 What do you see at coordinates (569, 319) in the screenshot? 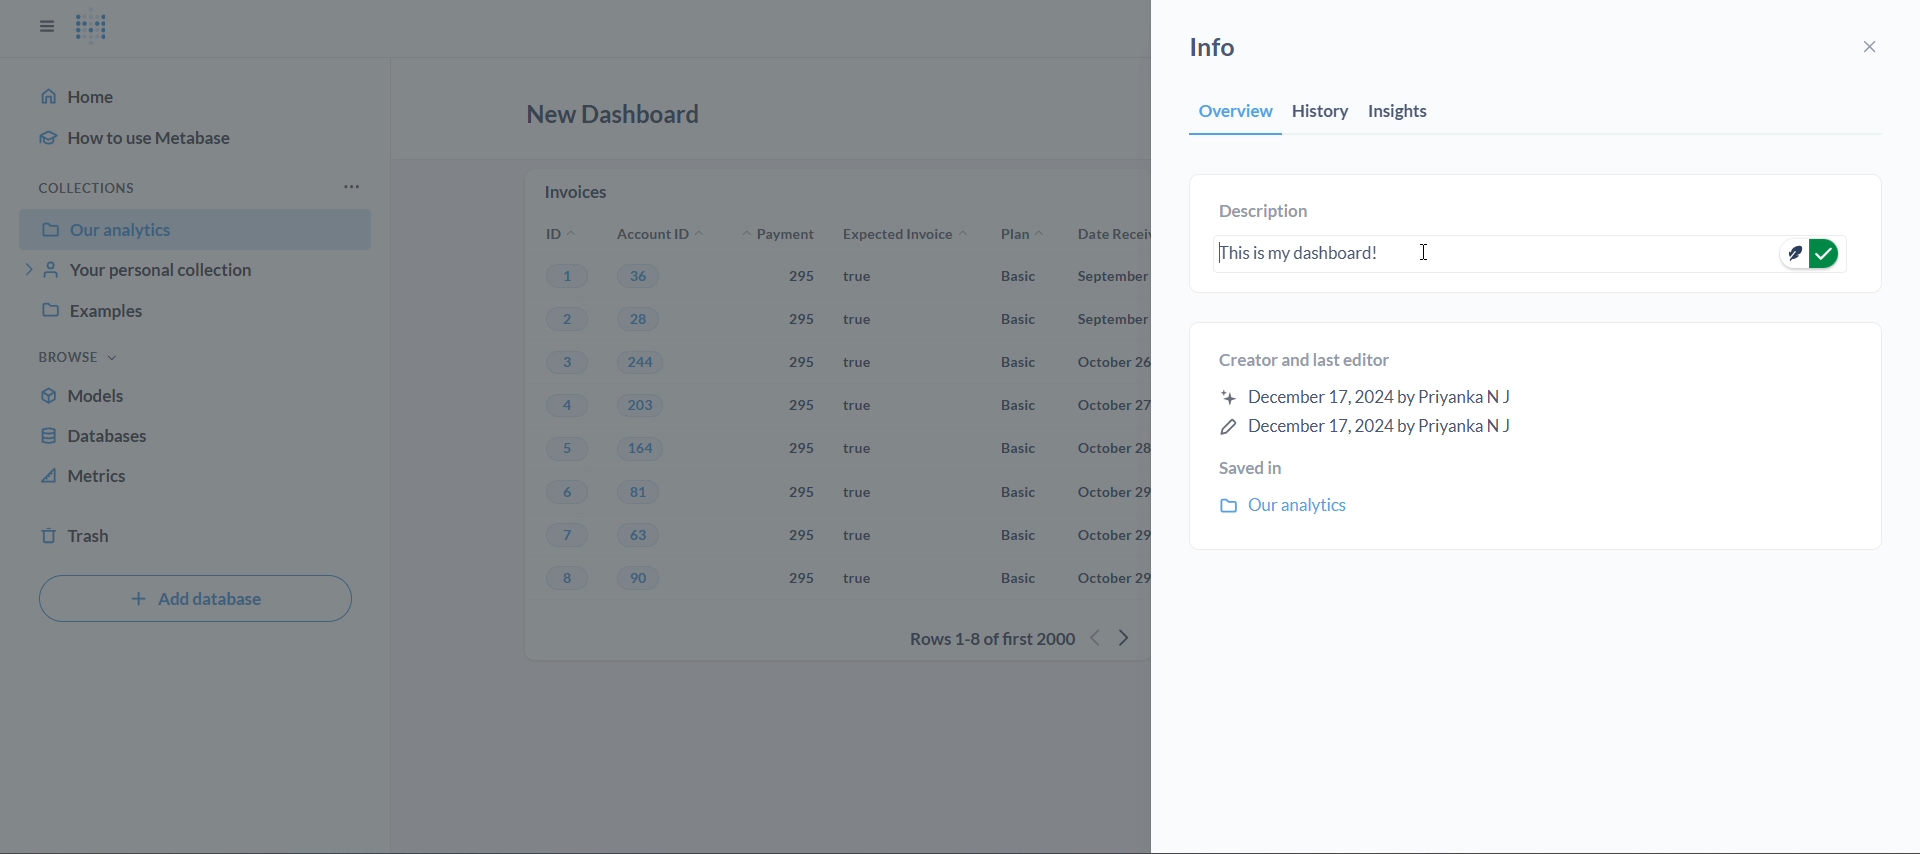
I see `2` at bounding box center [569, 319].